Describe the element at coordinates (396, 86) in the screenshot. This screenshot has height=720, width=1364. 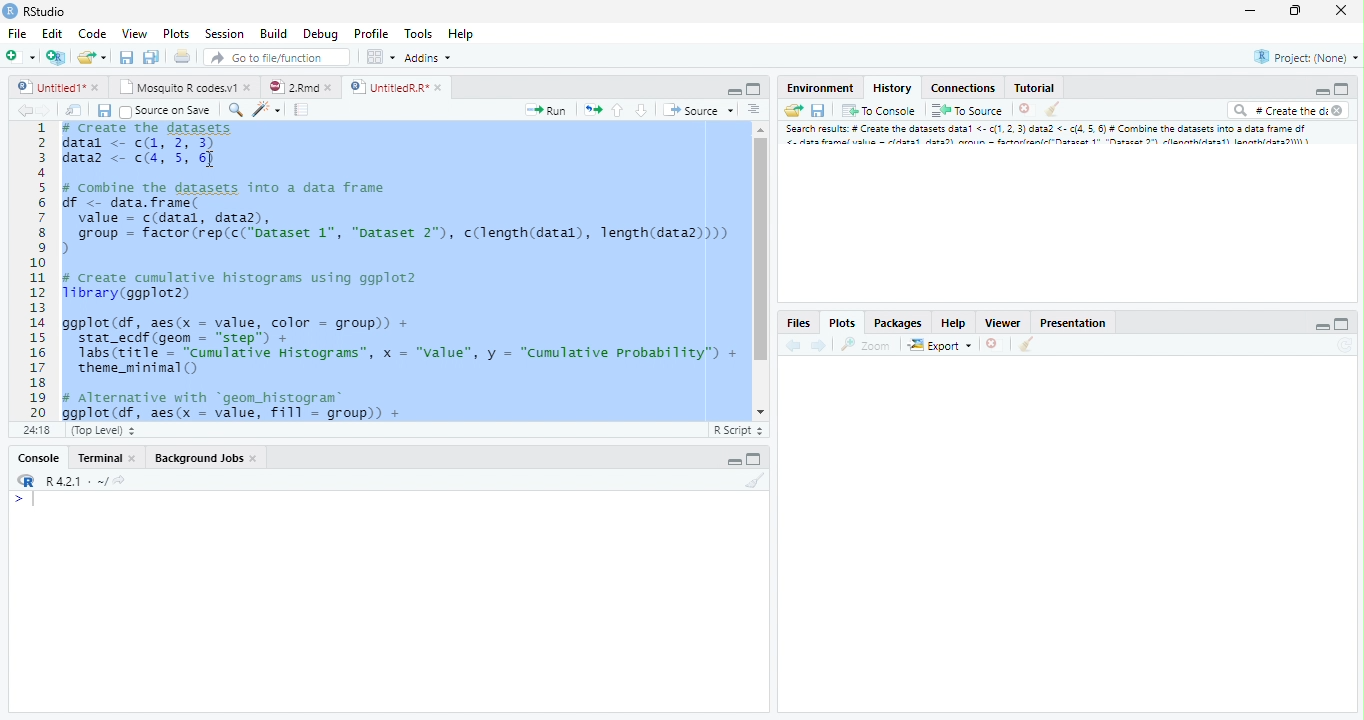
I see `UntitledR.R` at that location.